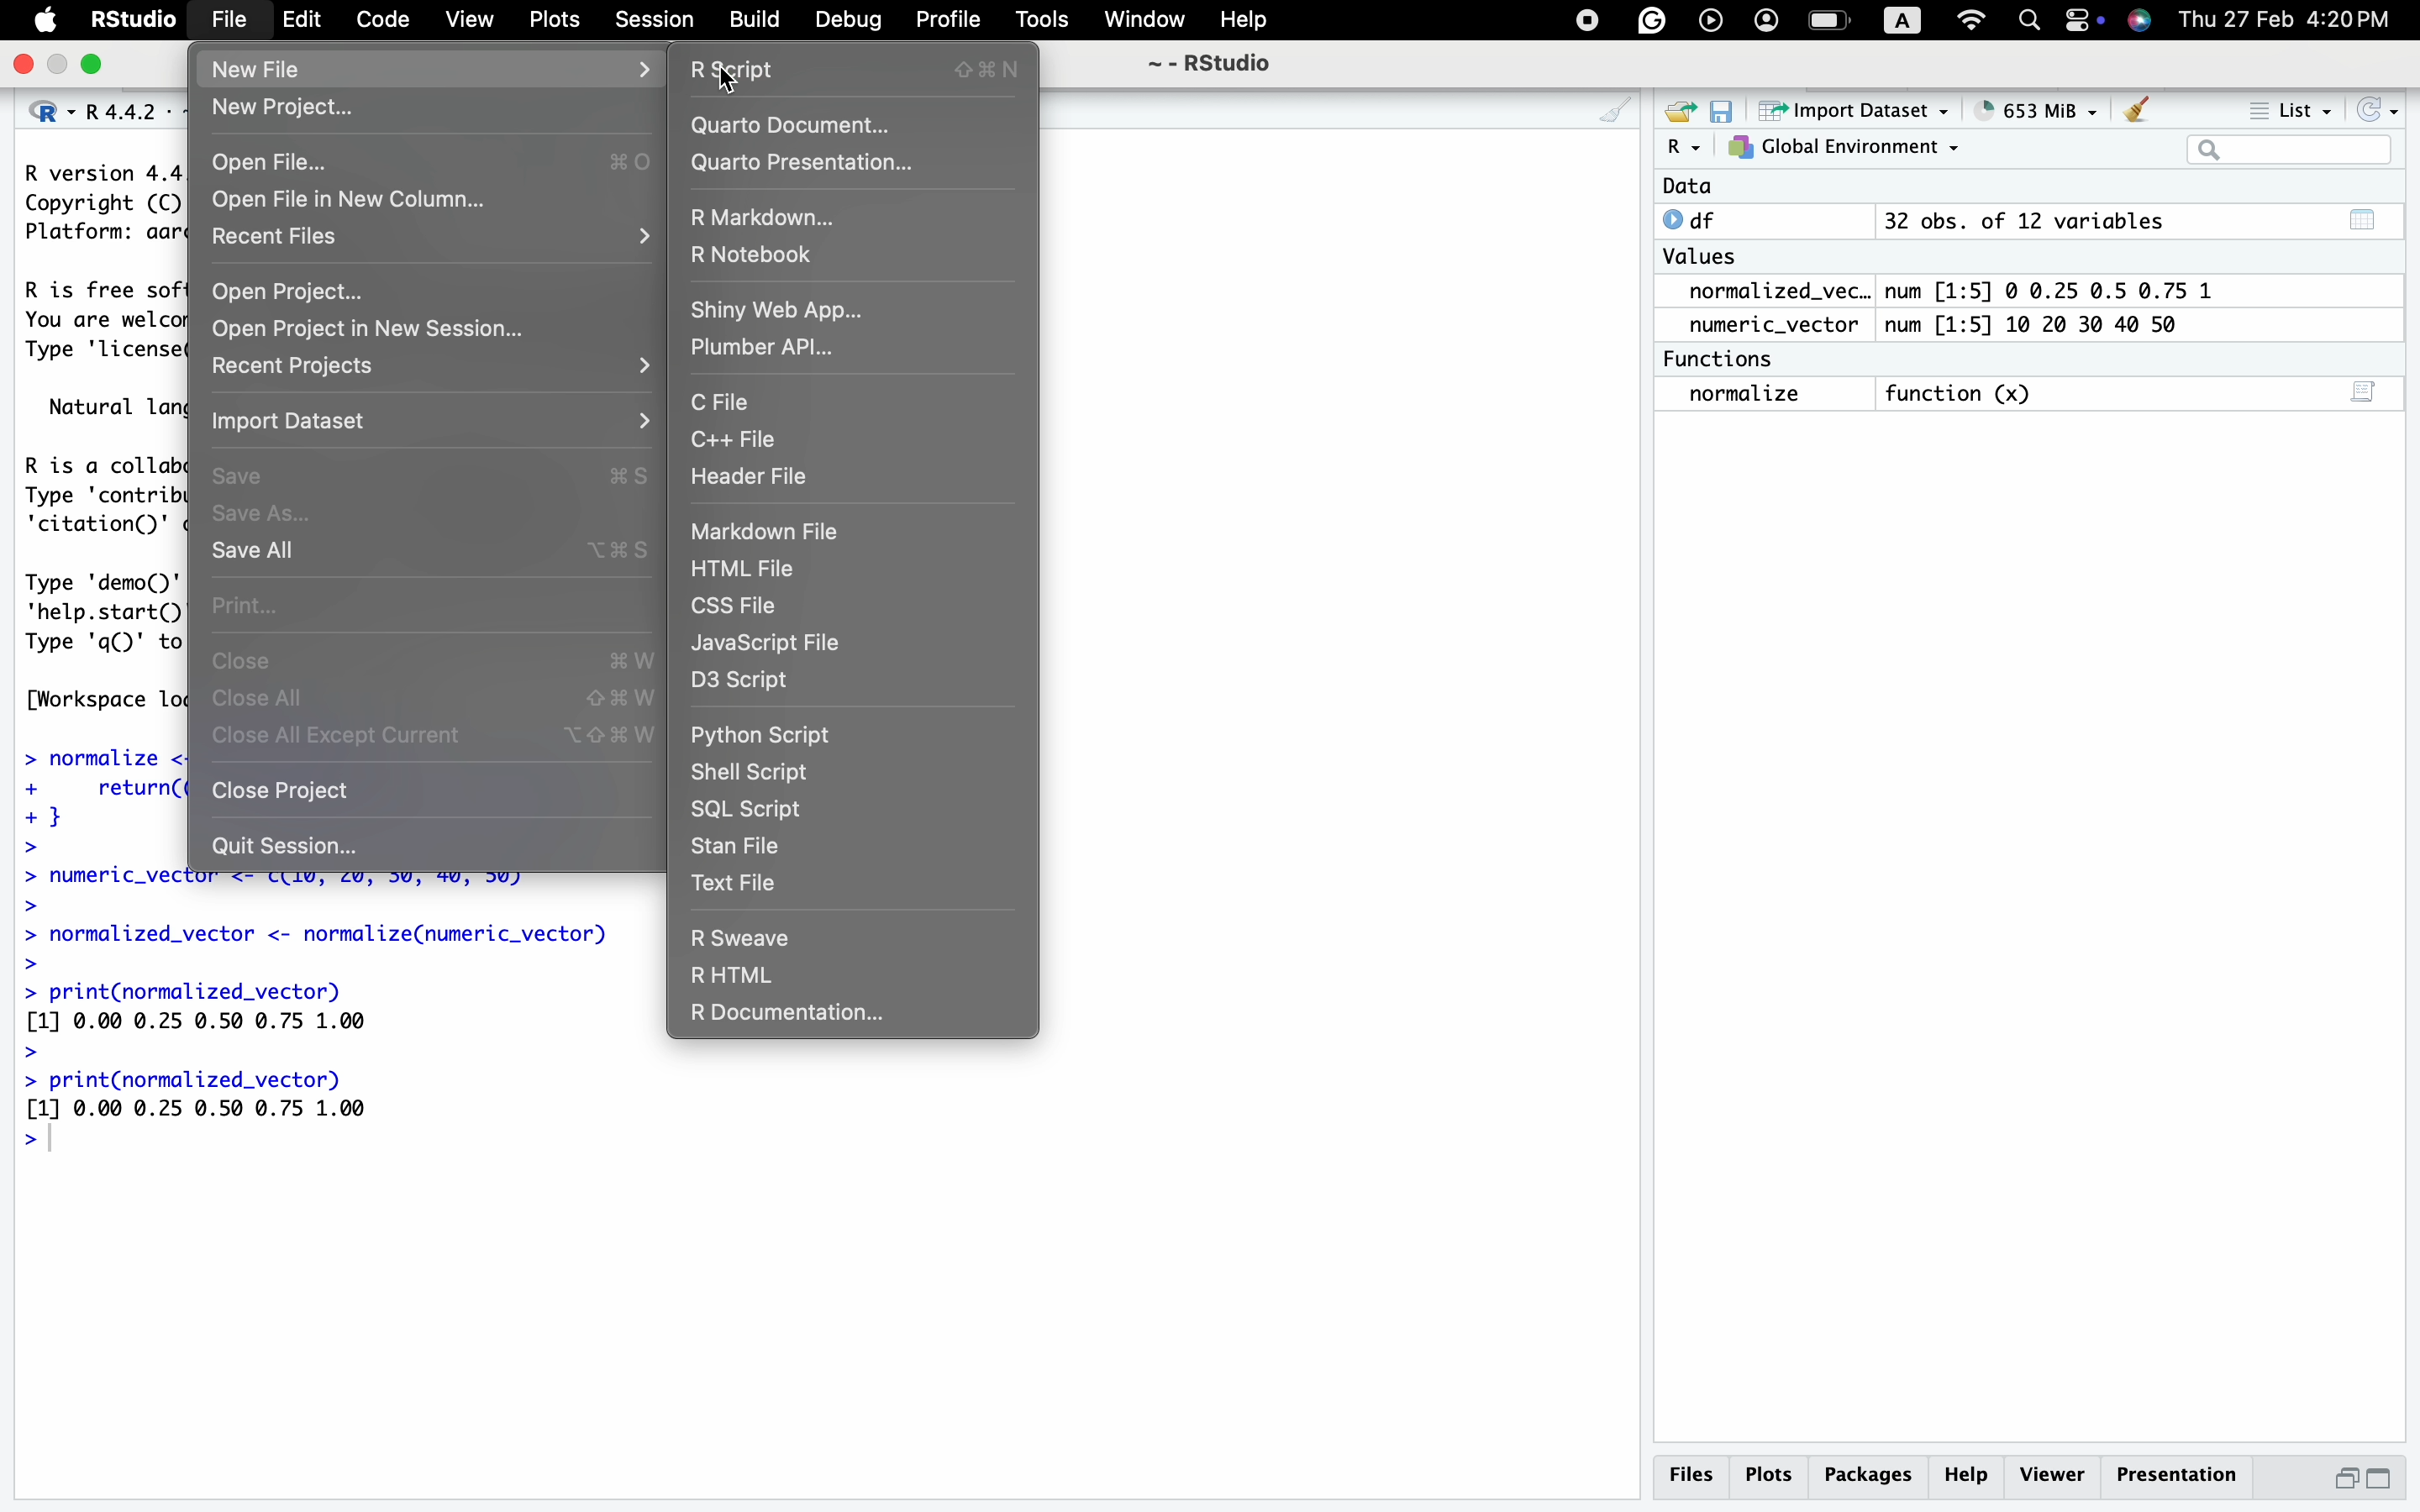  What do you see at coordinates (47, 21) in the screenshot?
I see `Apple` at bounding box center [47, 21].